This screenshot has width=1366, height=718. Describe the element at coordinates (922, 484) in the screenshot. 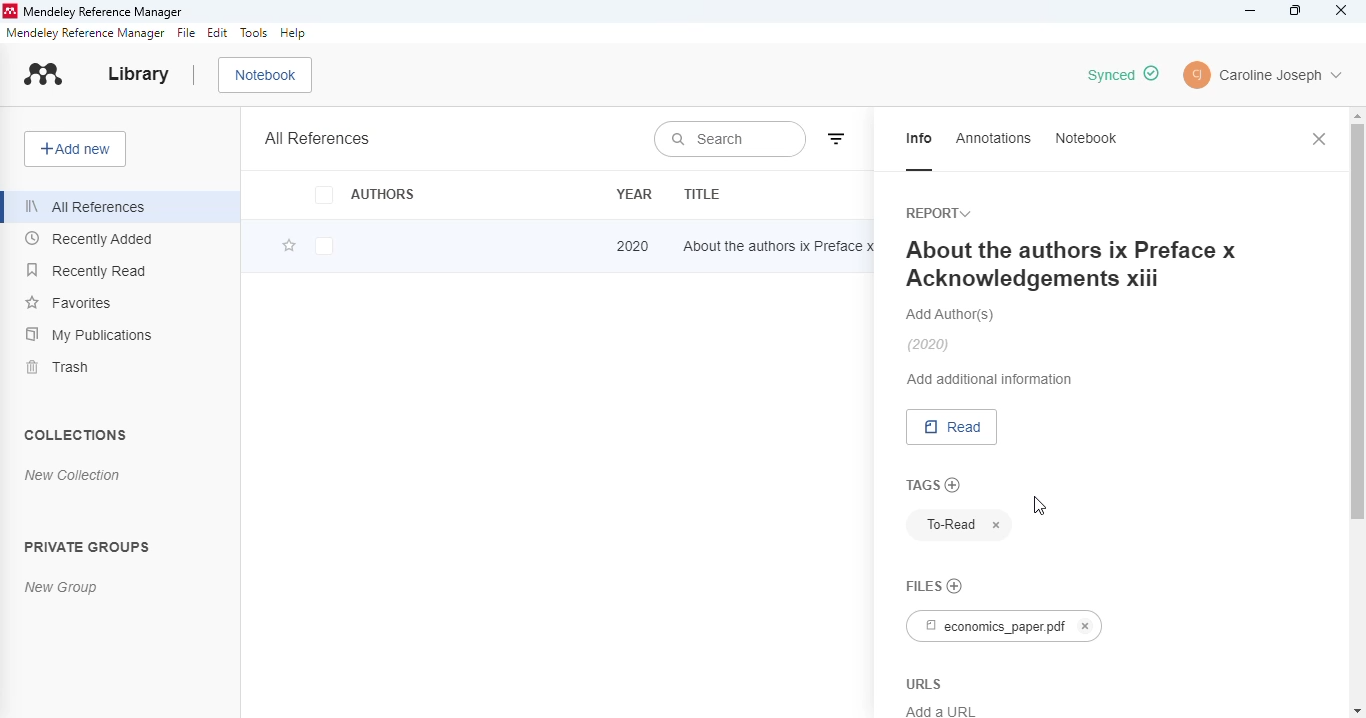

I see `tags` at that location.